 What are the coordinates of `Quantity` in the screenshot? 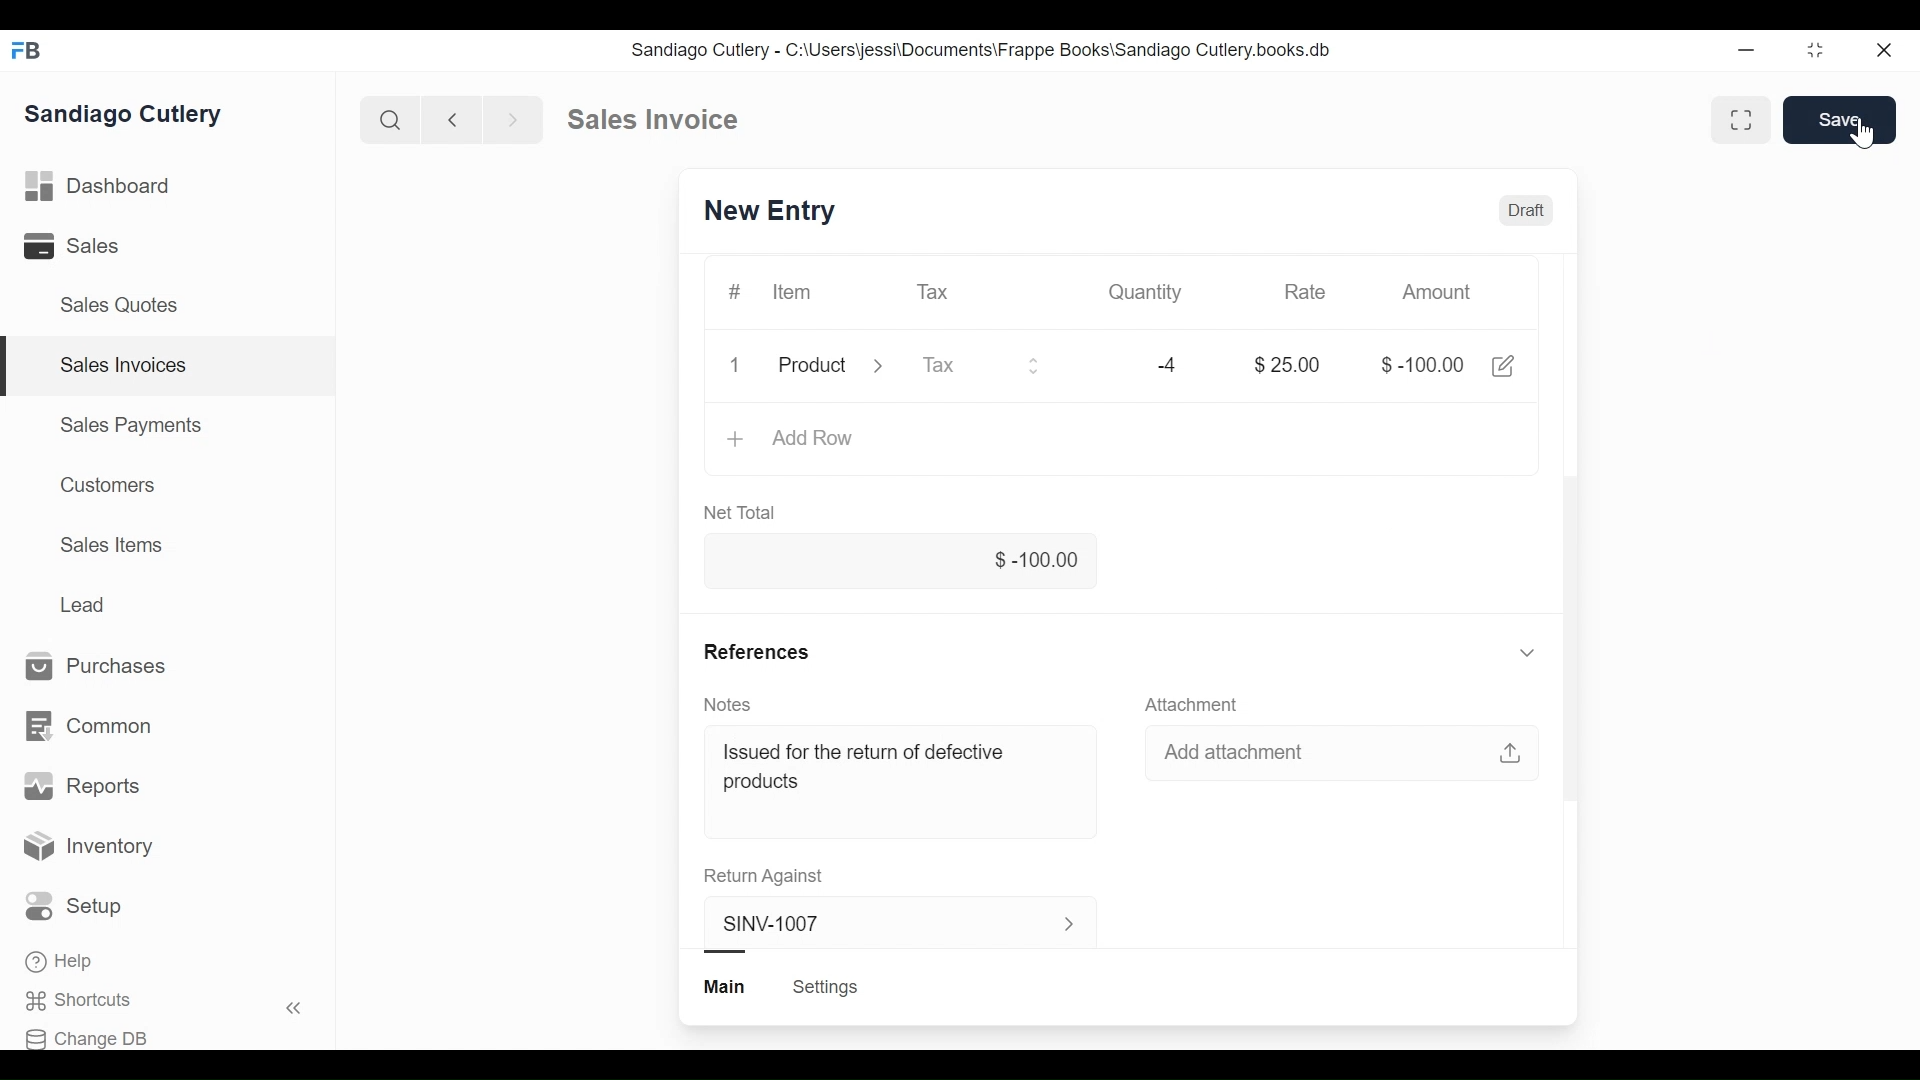 It's located at (1148, 292).